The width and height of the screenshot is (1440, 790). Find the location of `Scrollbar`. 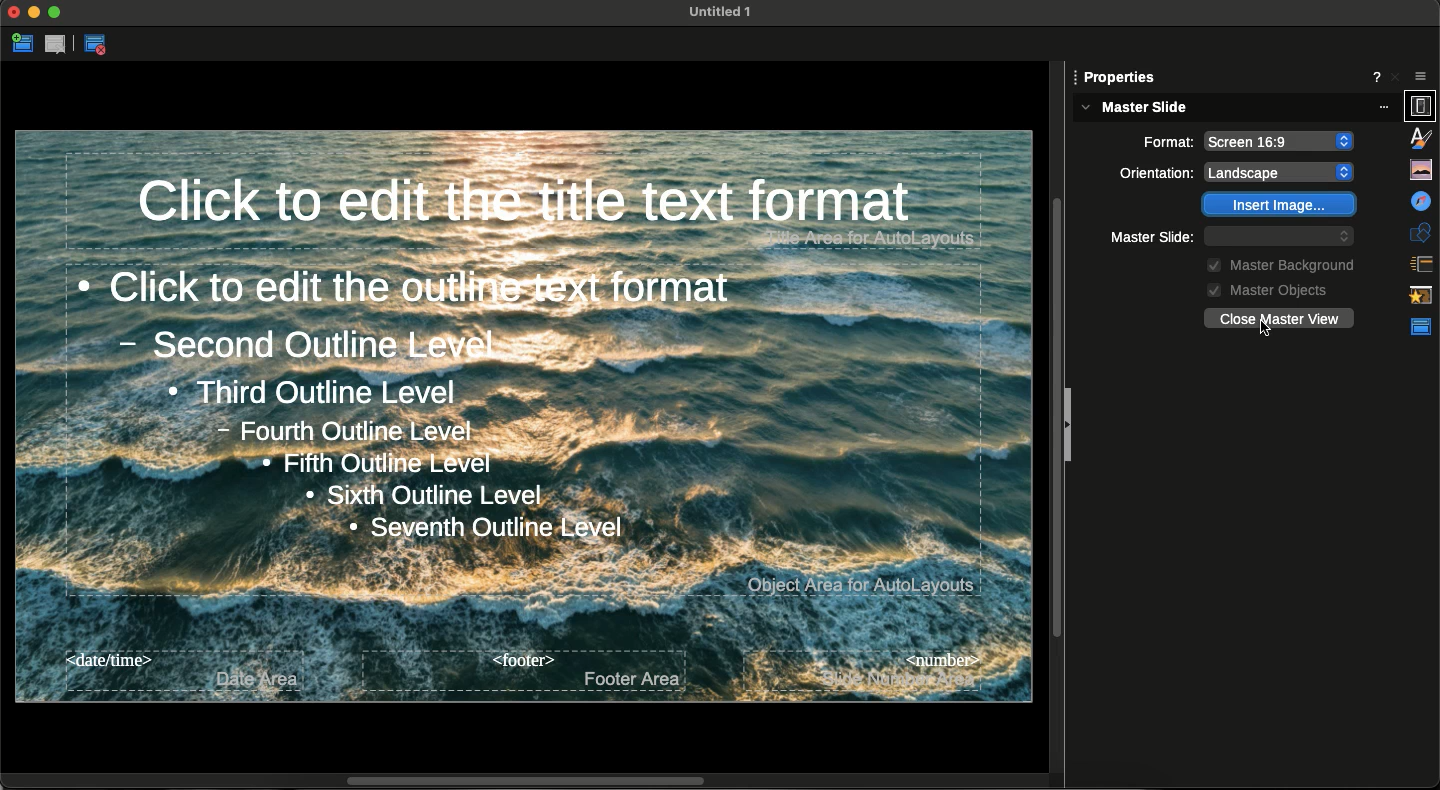

Scrollbar is located at coordinates (1059, 407).